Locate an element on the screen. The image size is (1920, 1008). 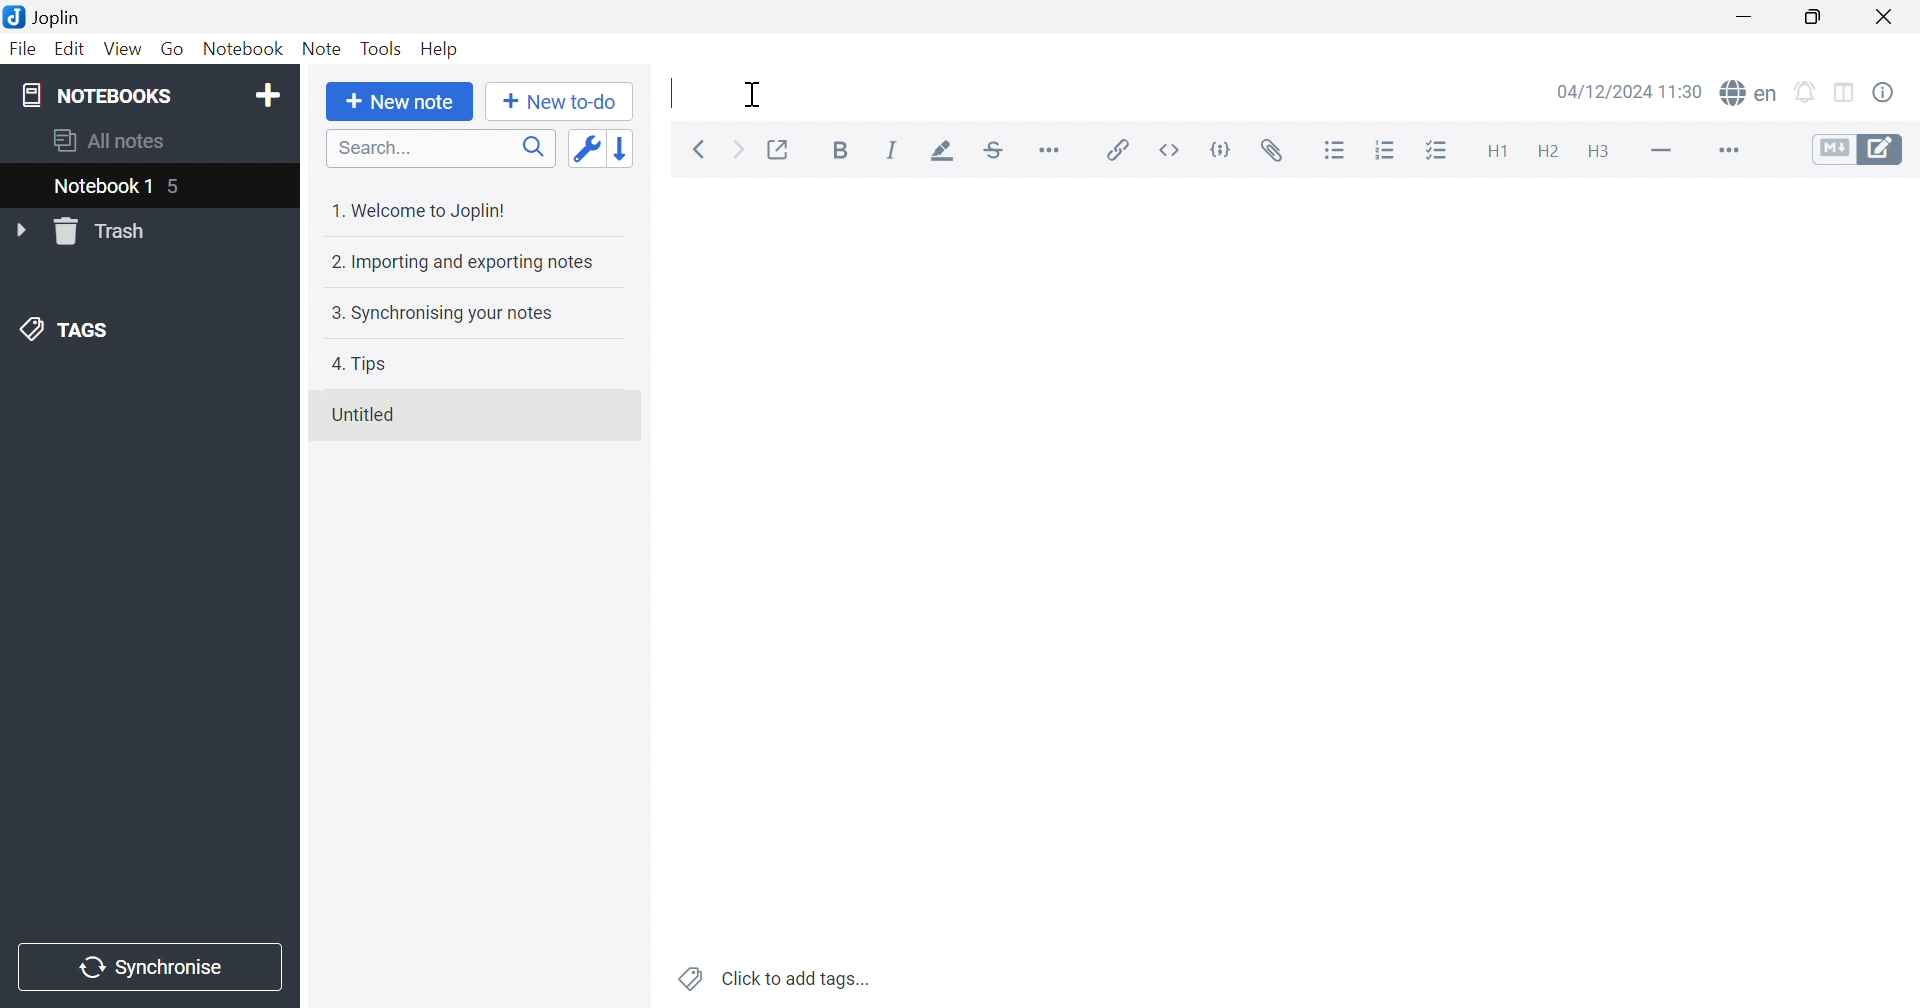
New note is located at coordinates (401, 102).